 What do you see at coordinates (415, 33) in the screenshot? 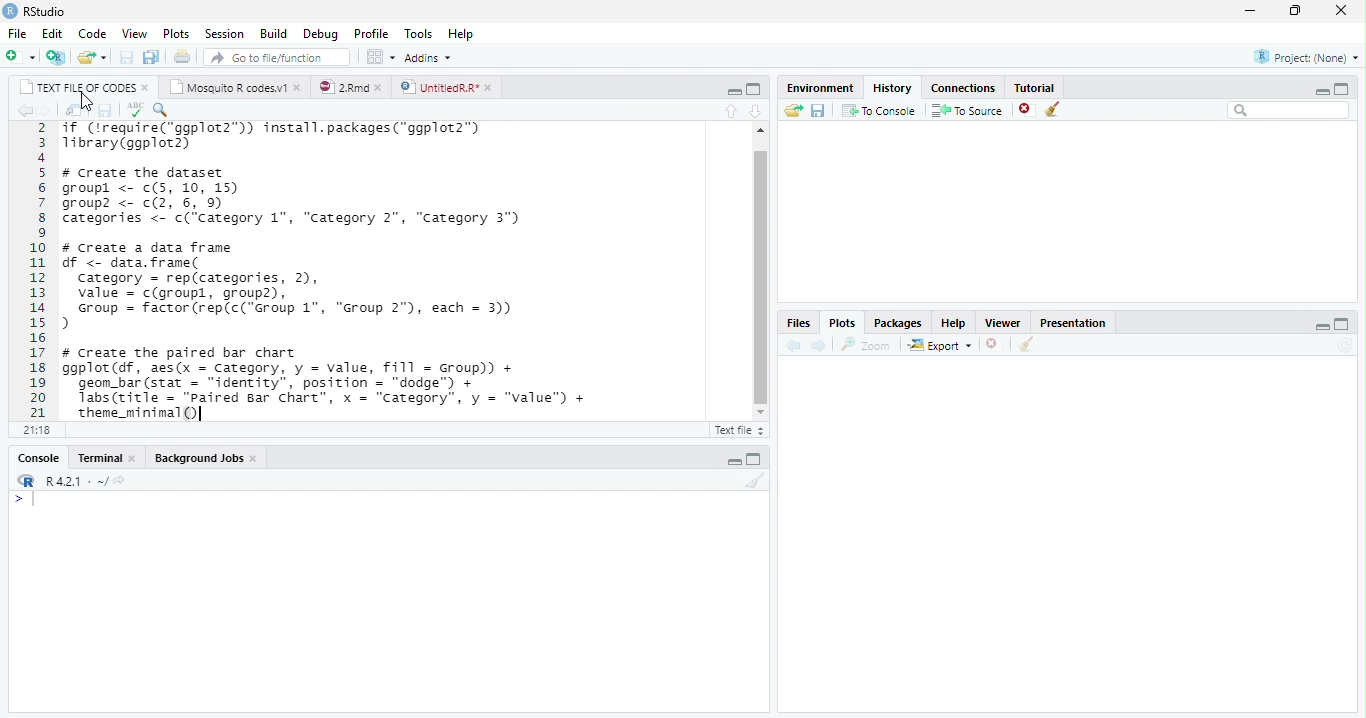
I see `tools` at bounding box center [415, 33].